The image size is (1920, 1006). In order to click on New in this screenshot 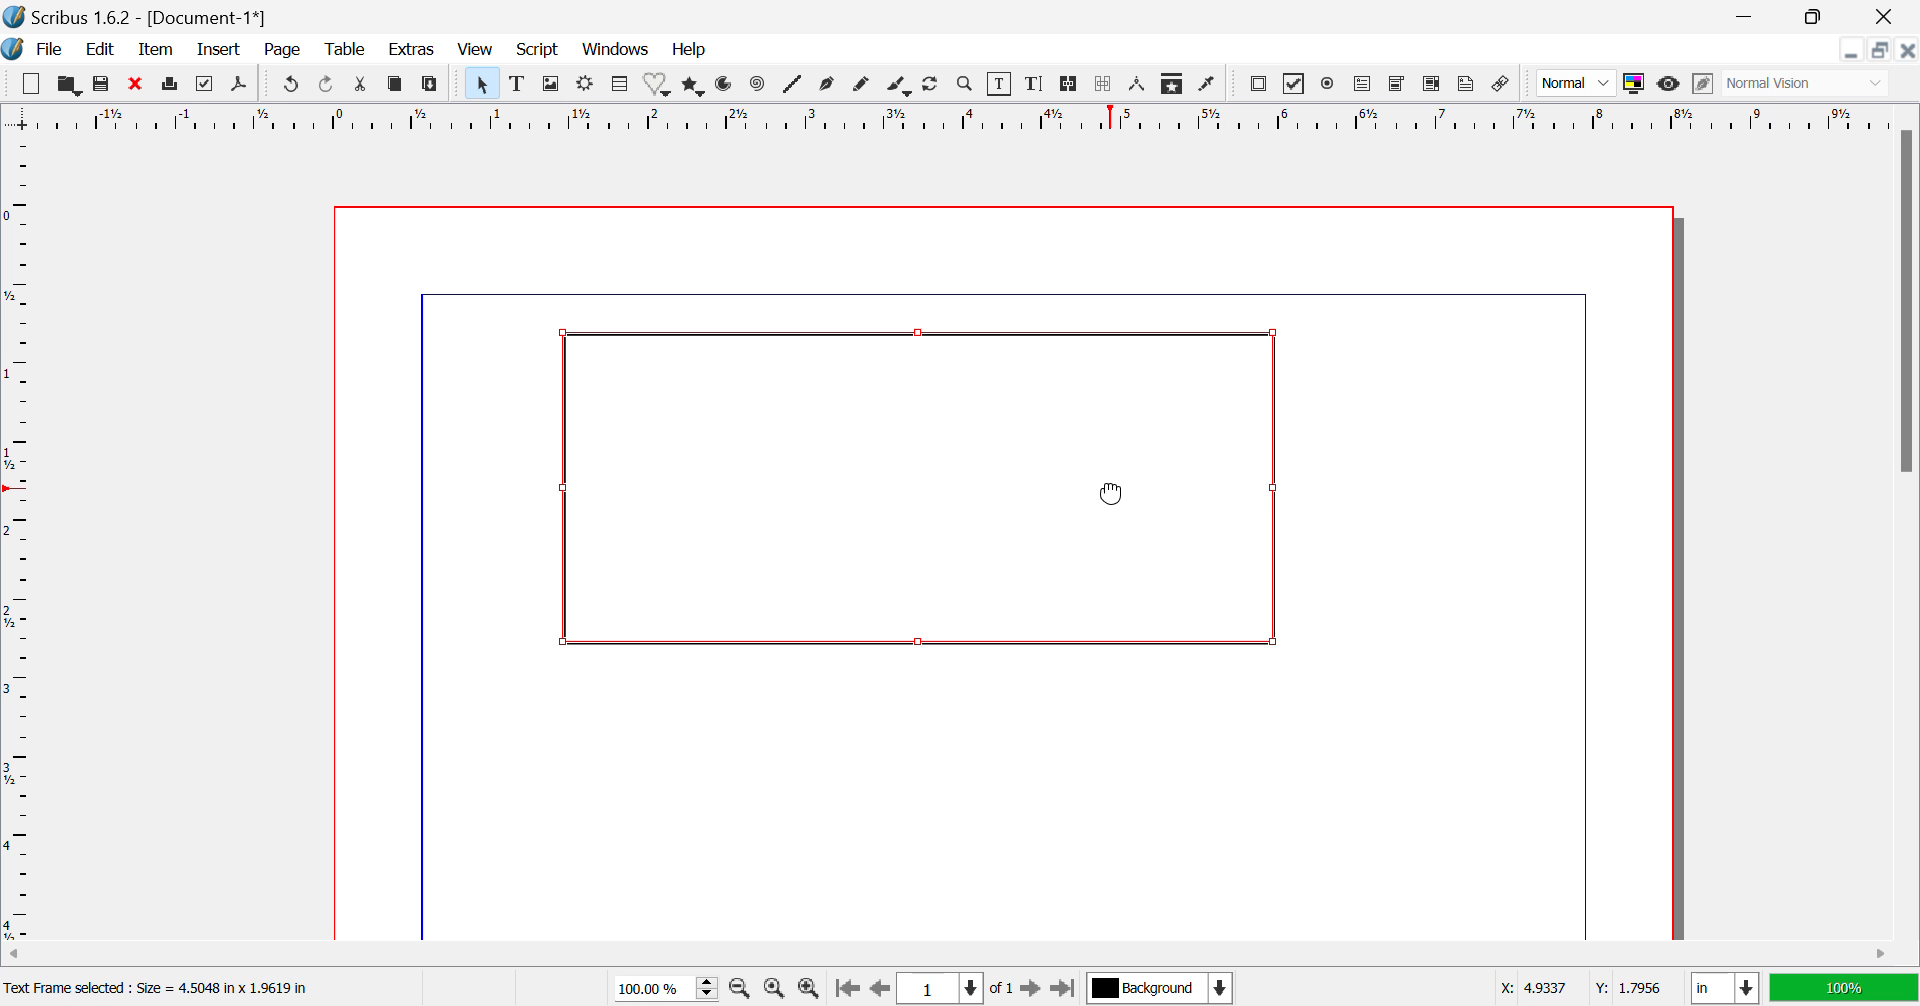, I will do `click(30, 83)`.